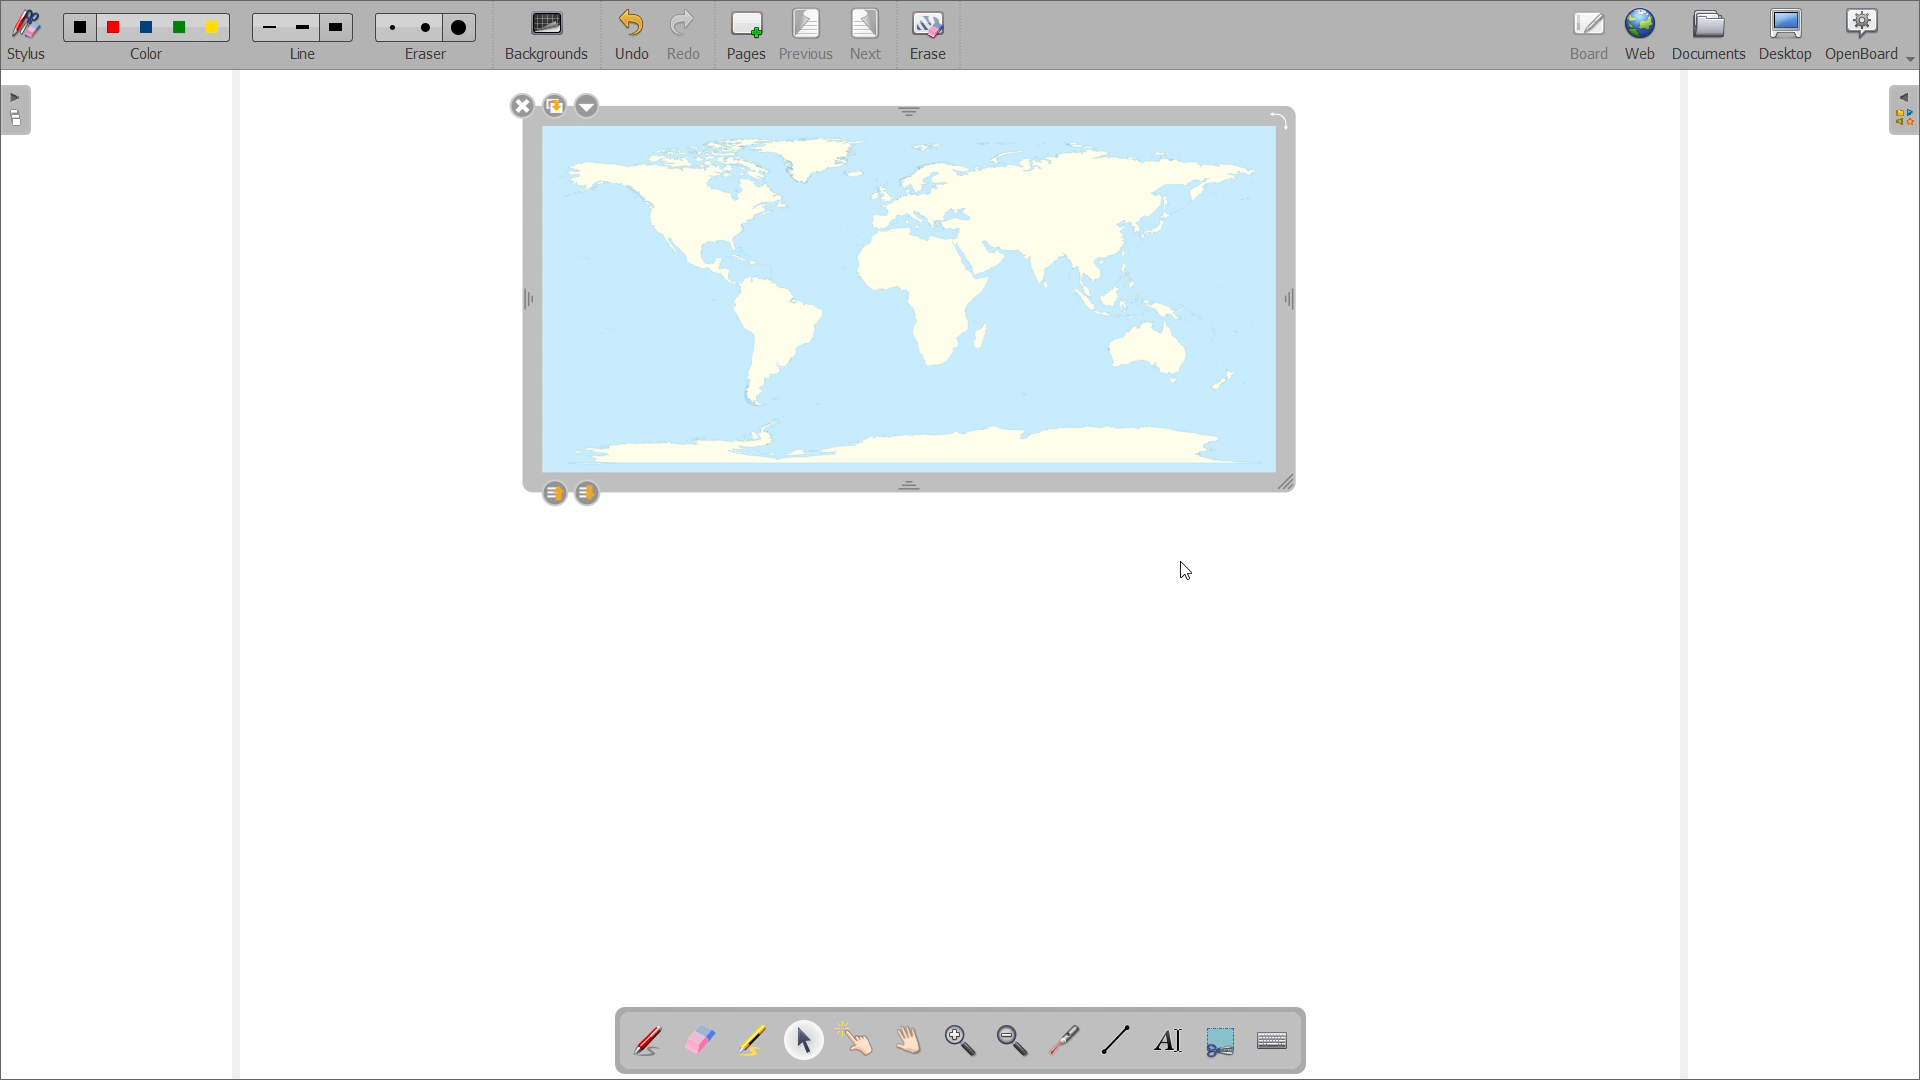 The width and height of the screenshot is (1920, 1080). Describe the element at coordinates (1291, 484) in the screenshot. I see `resize` at that location.